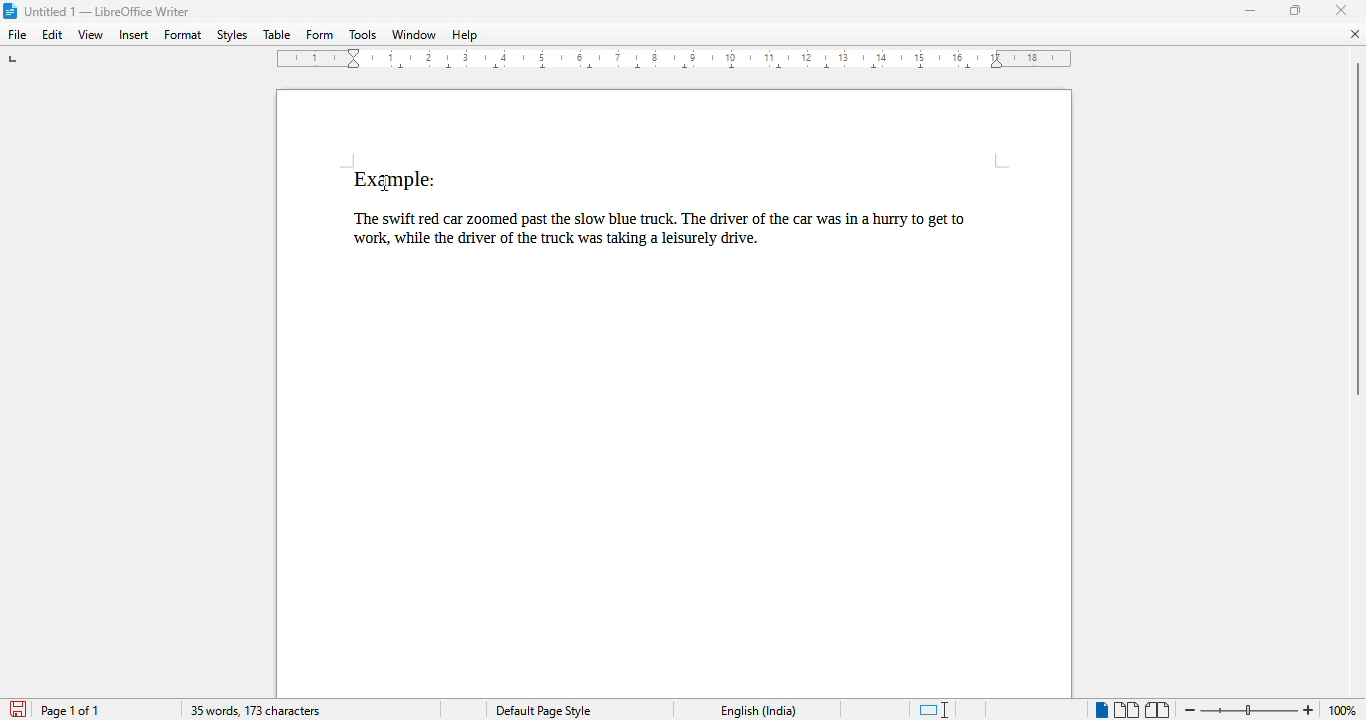  I want to click on minimize, so click(1251, 11).